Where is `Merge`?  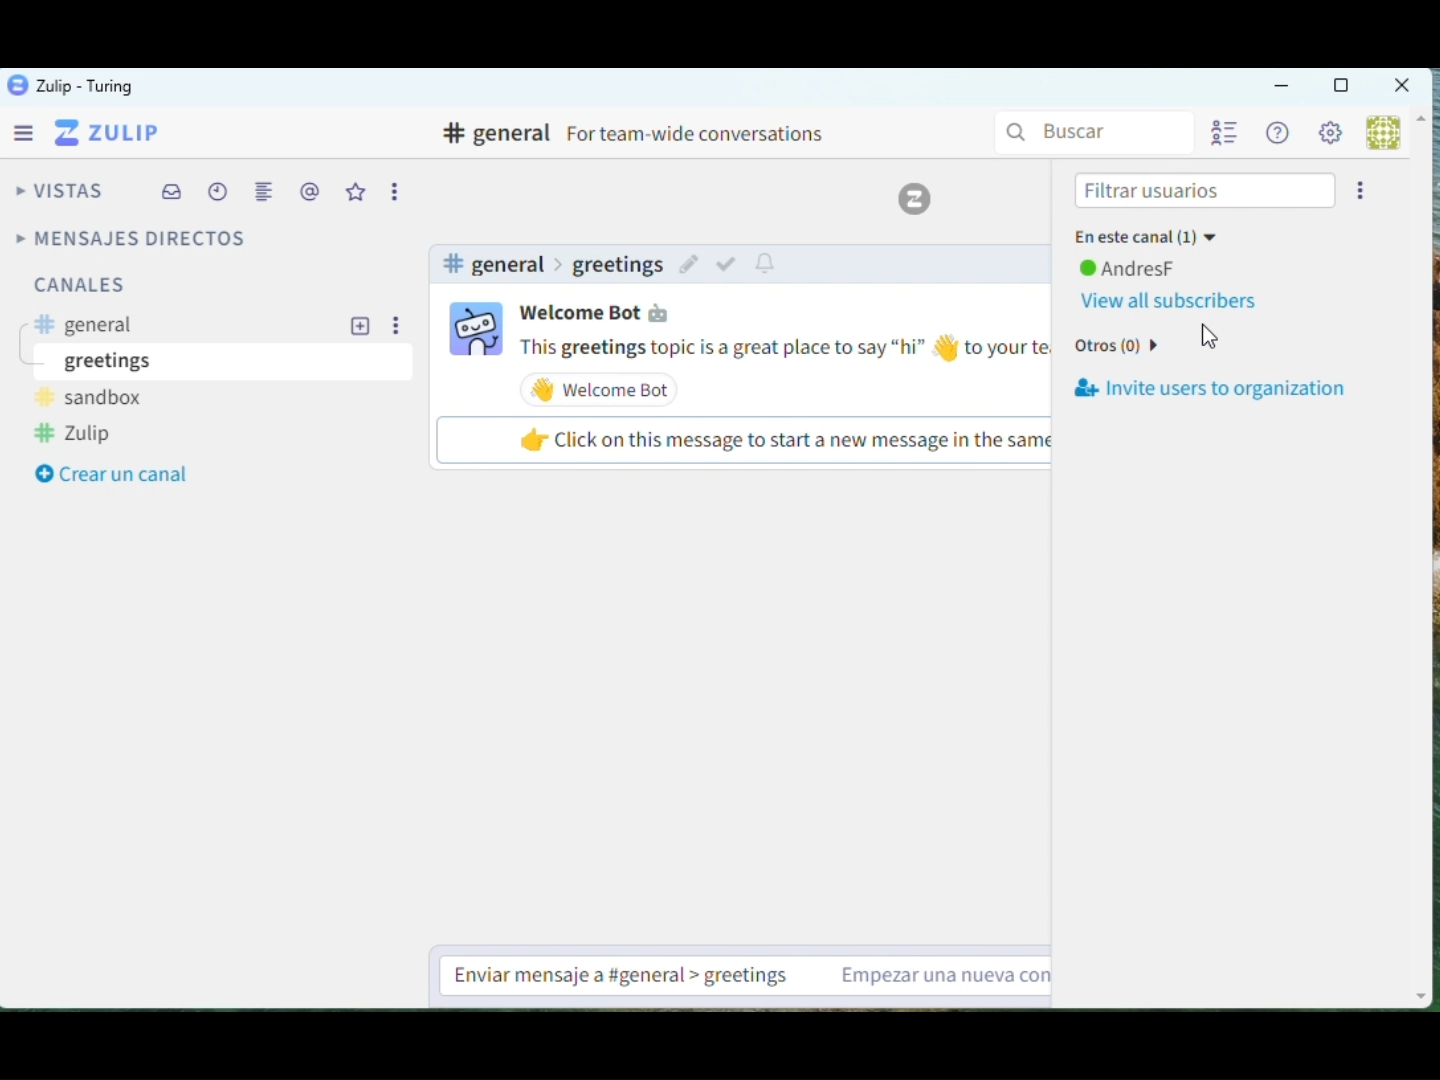 Merge is located at coordinates (266, 194).